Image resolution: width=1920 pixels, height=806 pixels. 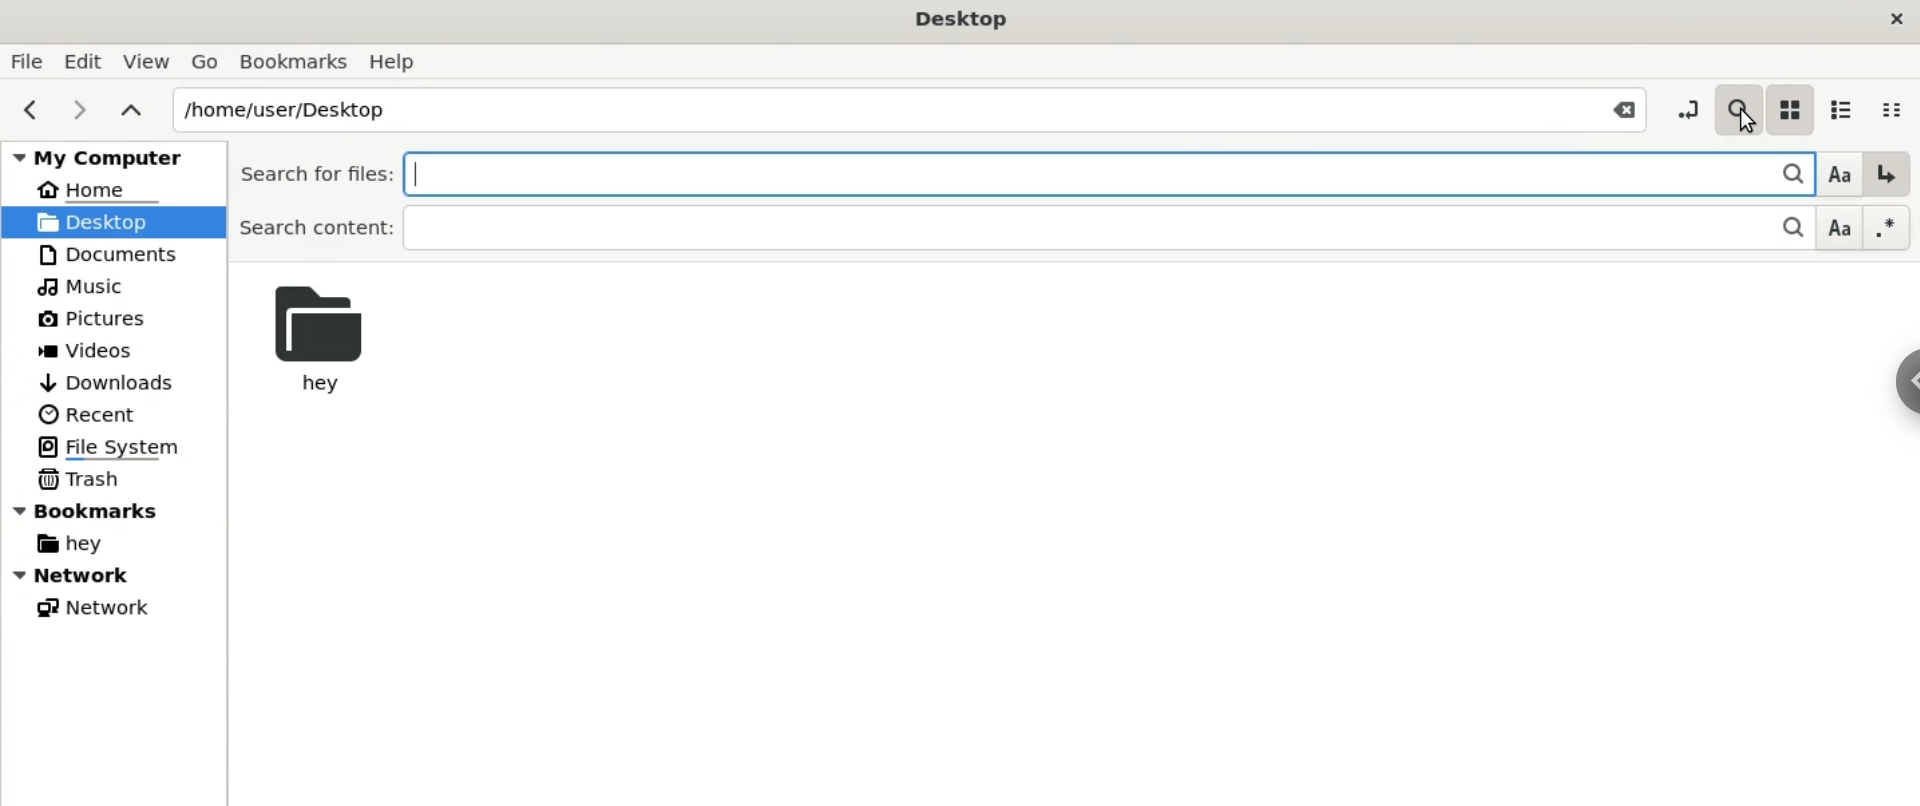 What do you see at coordinates (1781, 172) in the screenshot?
I see `Search` at bounding box center [1781, 172].